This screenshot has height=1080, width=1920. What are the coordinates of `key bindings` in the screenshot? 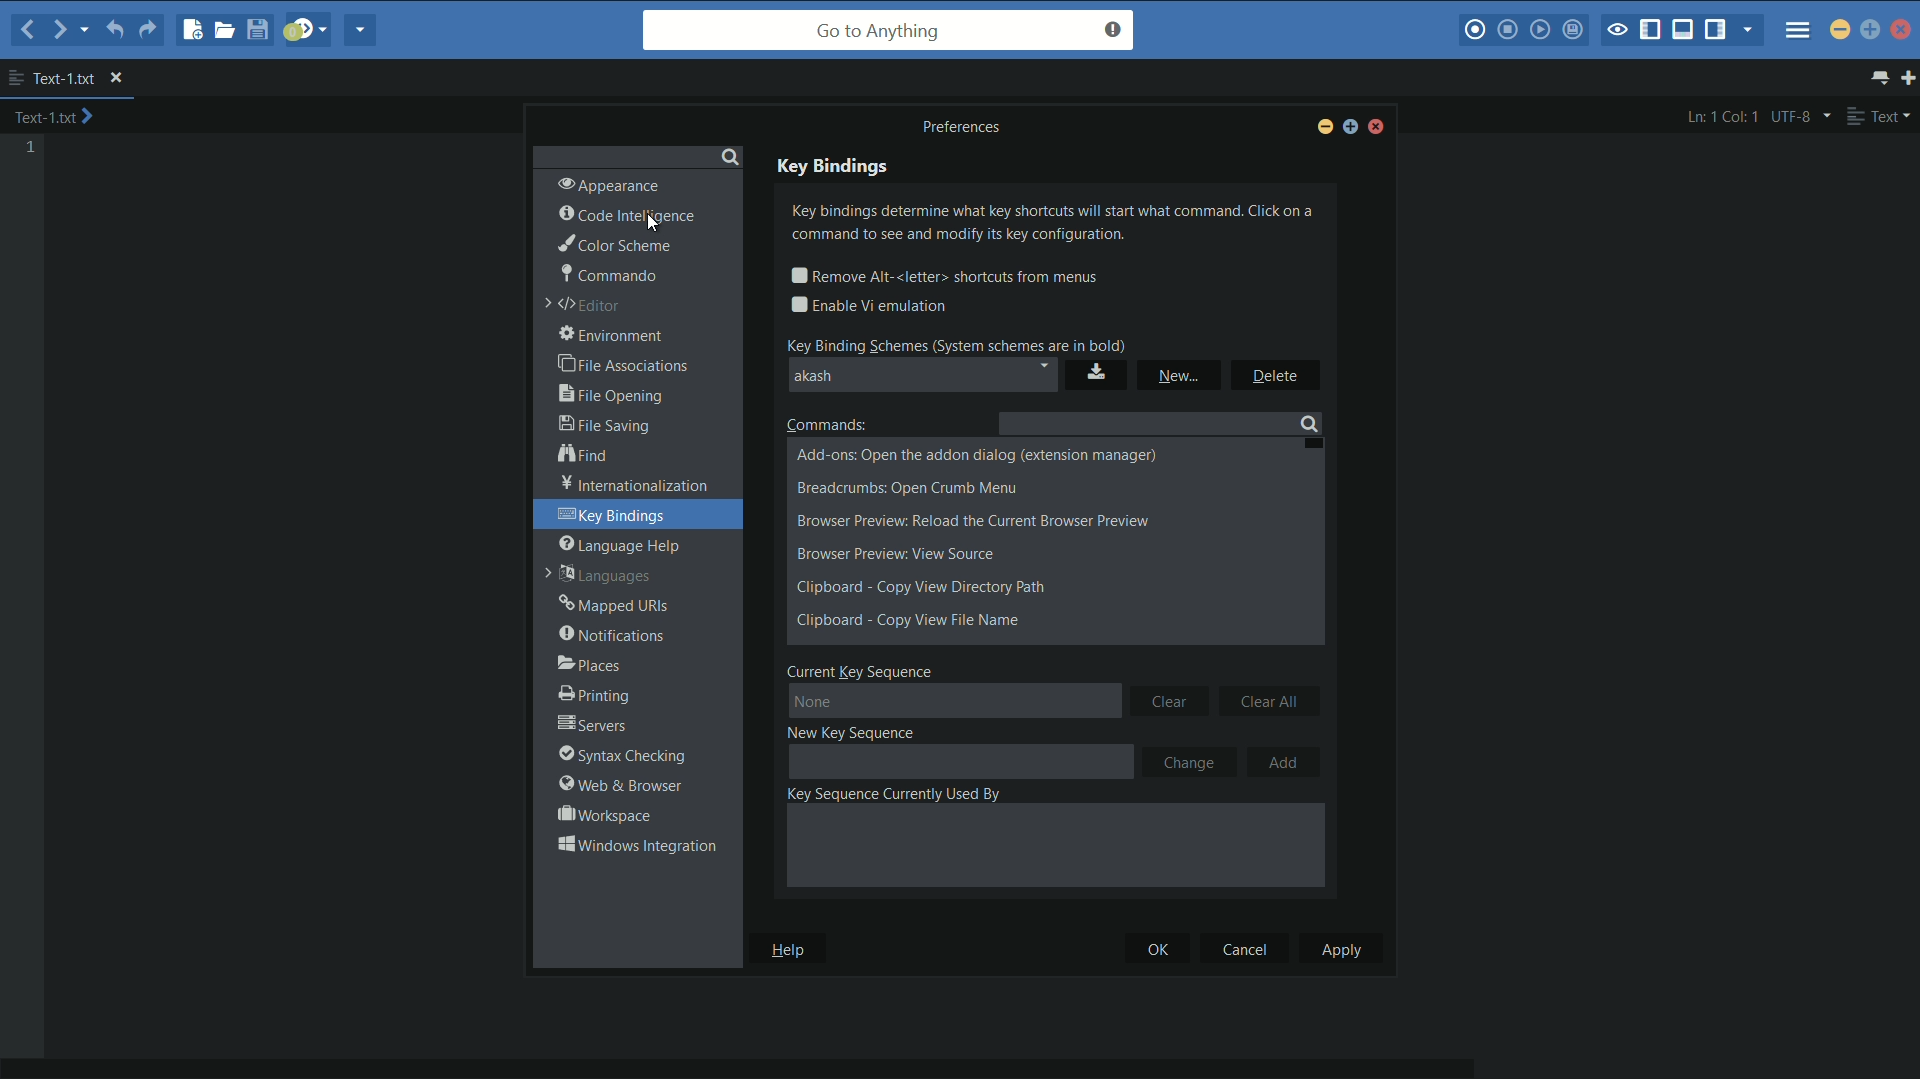 It's located at (833, 167).